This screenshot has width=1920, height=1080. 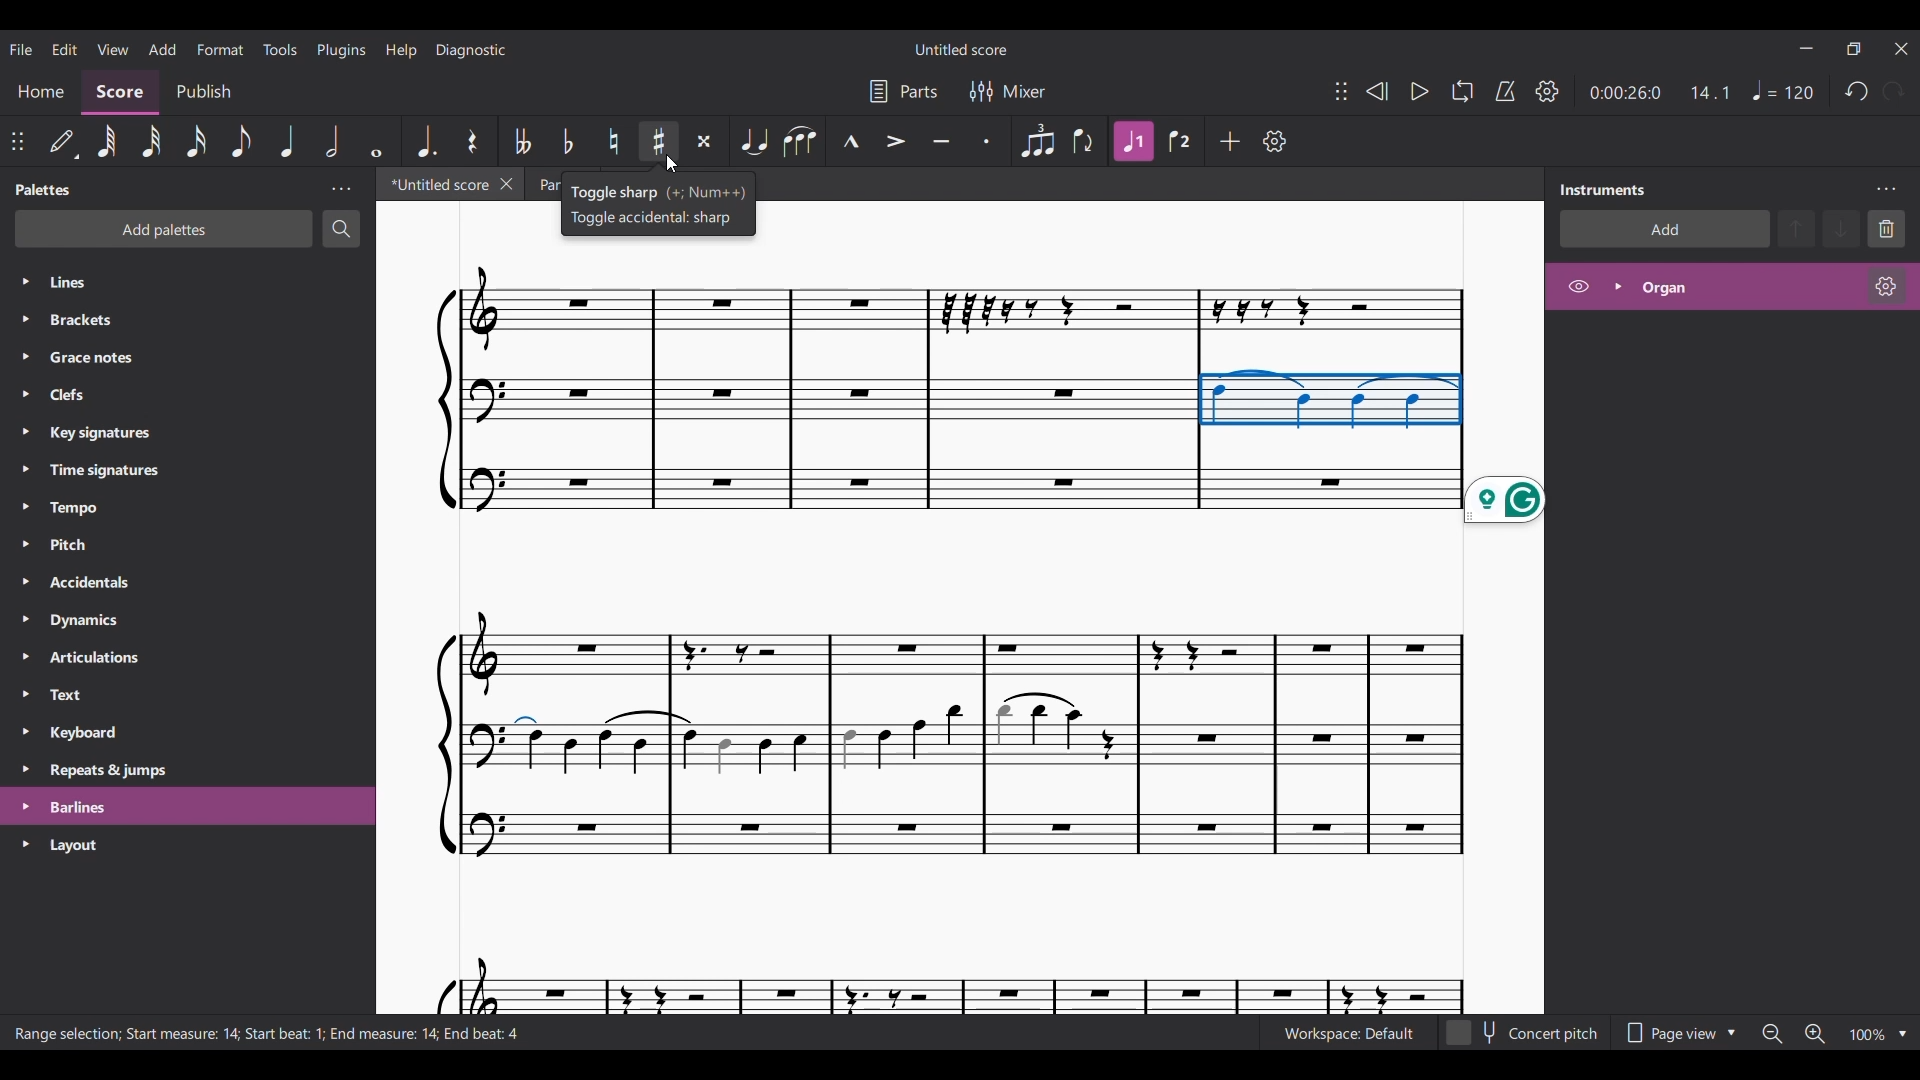 I want to click on 32nd note, so click(x=153, y=142).